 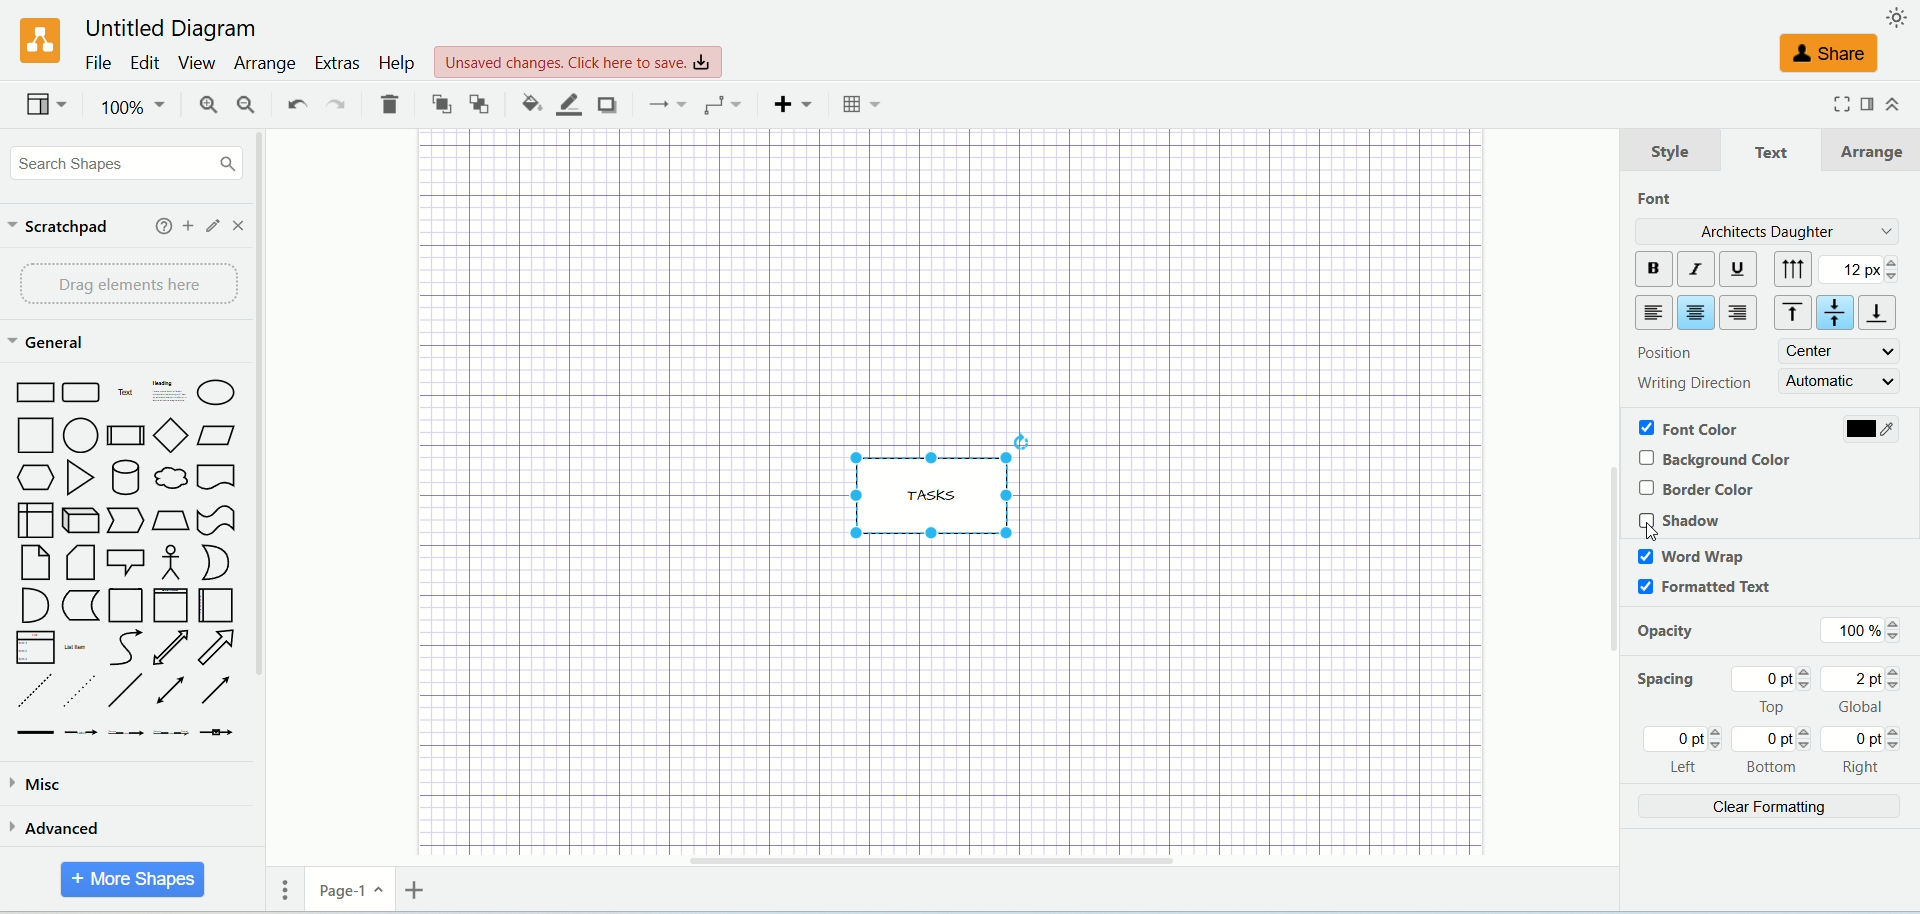 What do you see at coordinates (217, 606) in the screenshot?
I see `Horizantal Container` at bounding box center [217, 606].